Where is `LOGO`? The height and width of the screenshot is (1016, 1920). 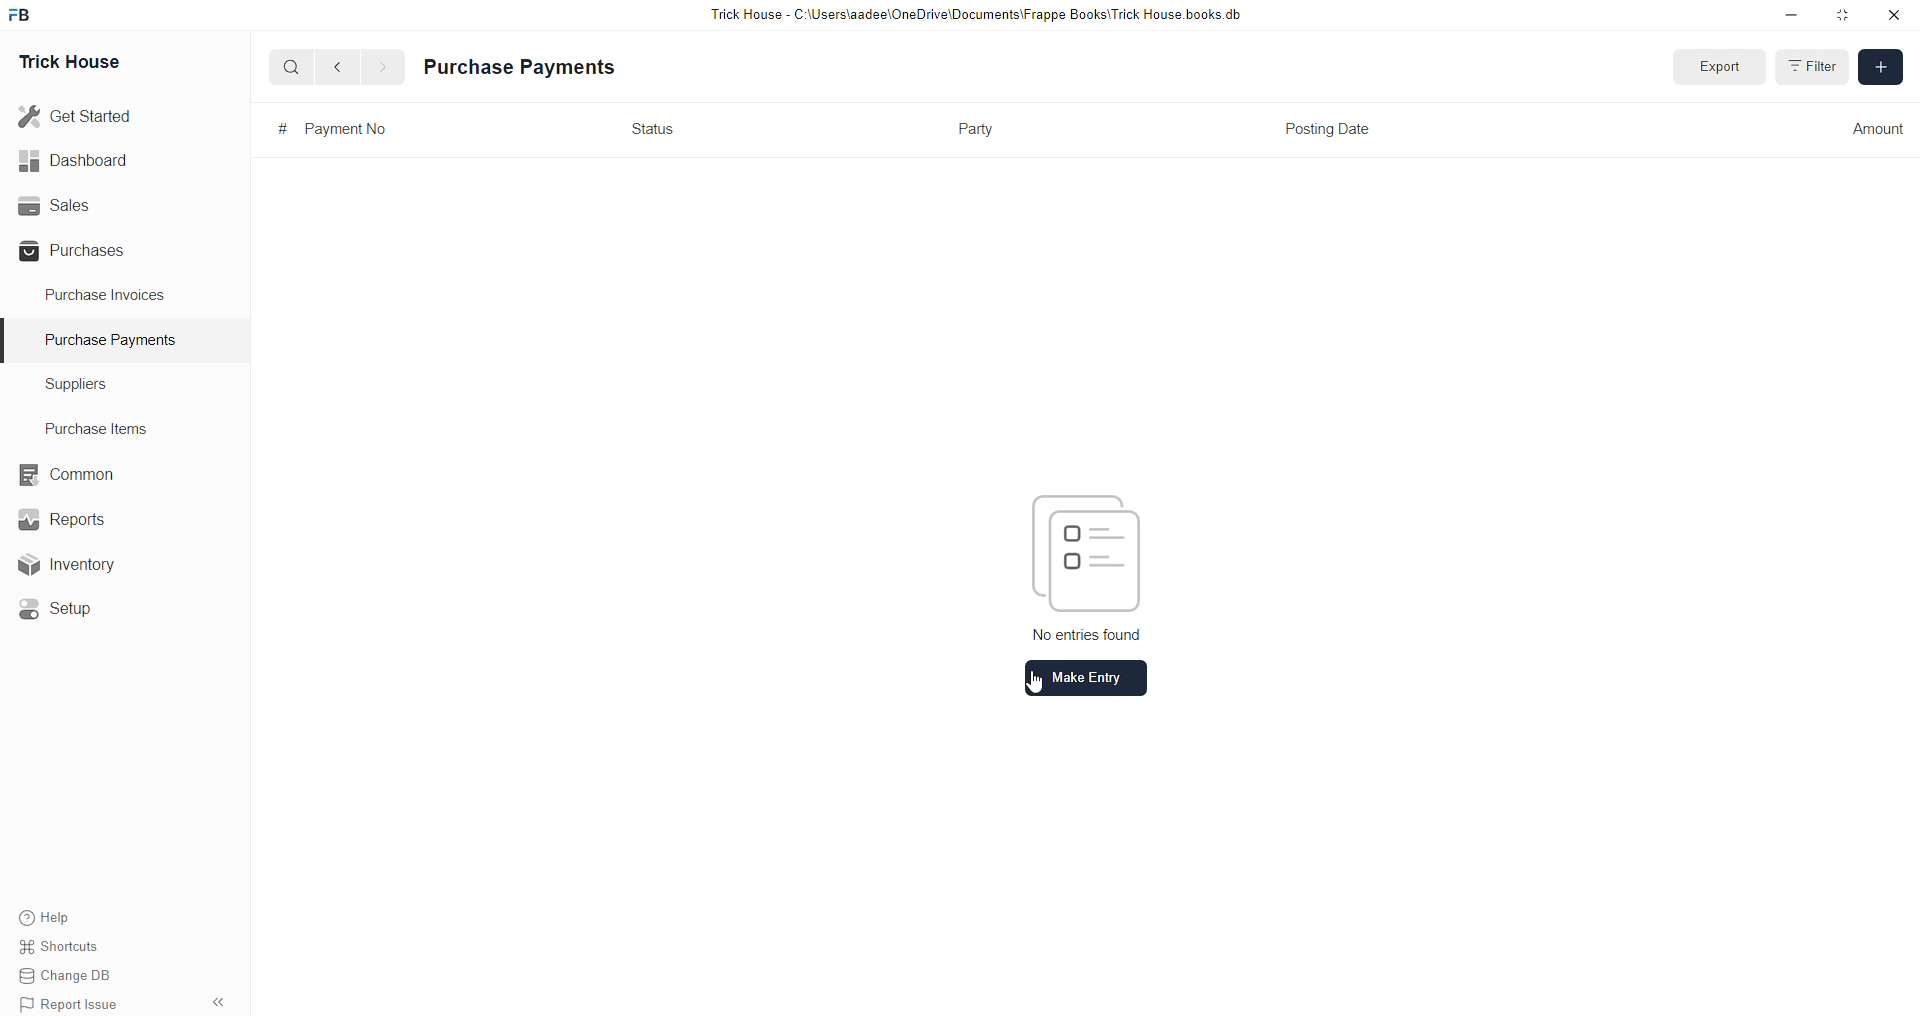 LOGO is located at coordinates (1081, 552).